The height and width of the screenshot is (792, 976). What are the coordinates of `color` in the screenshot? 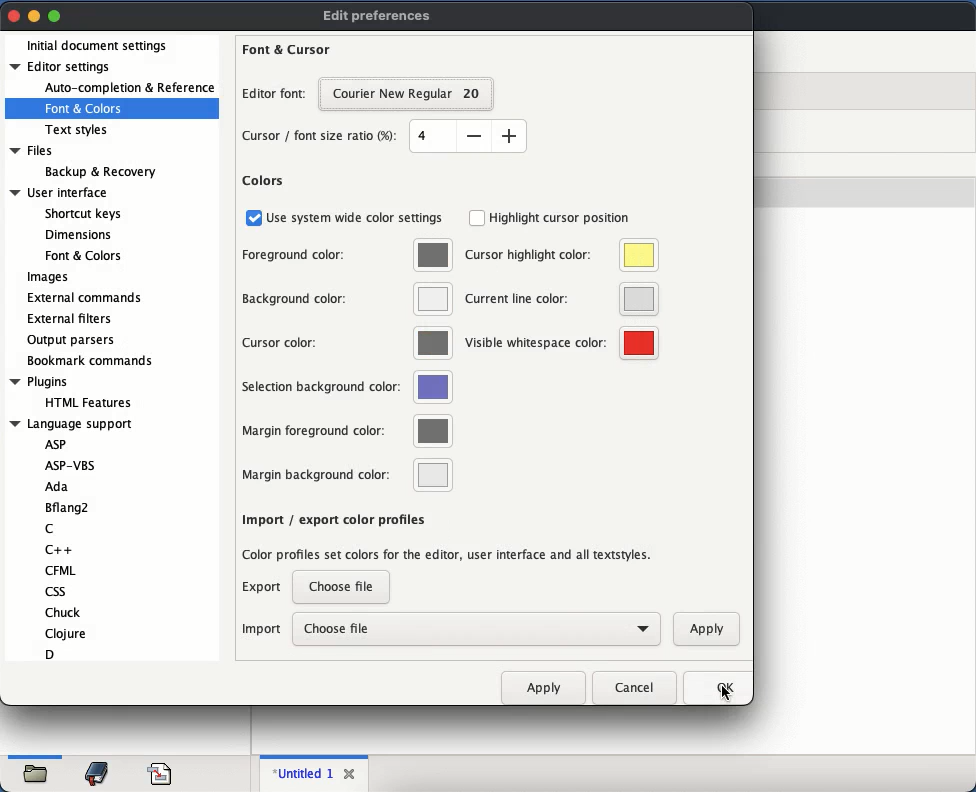 It's located at (433, 301).